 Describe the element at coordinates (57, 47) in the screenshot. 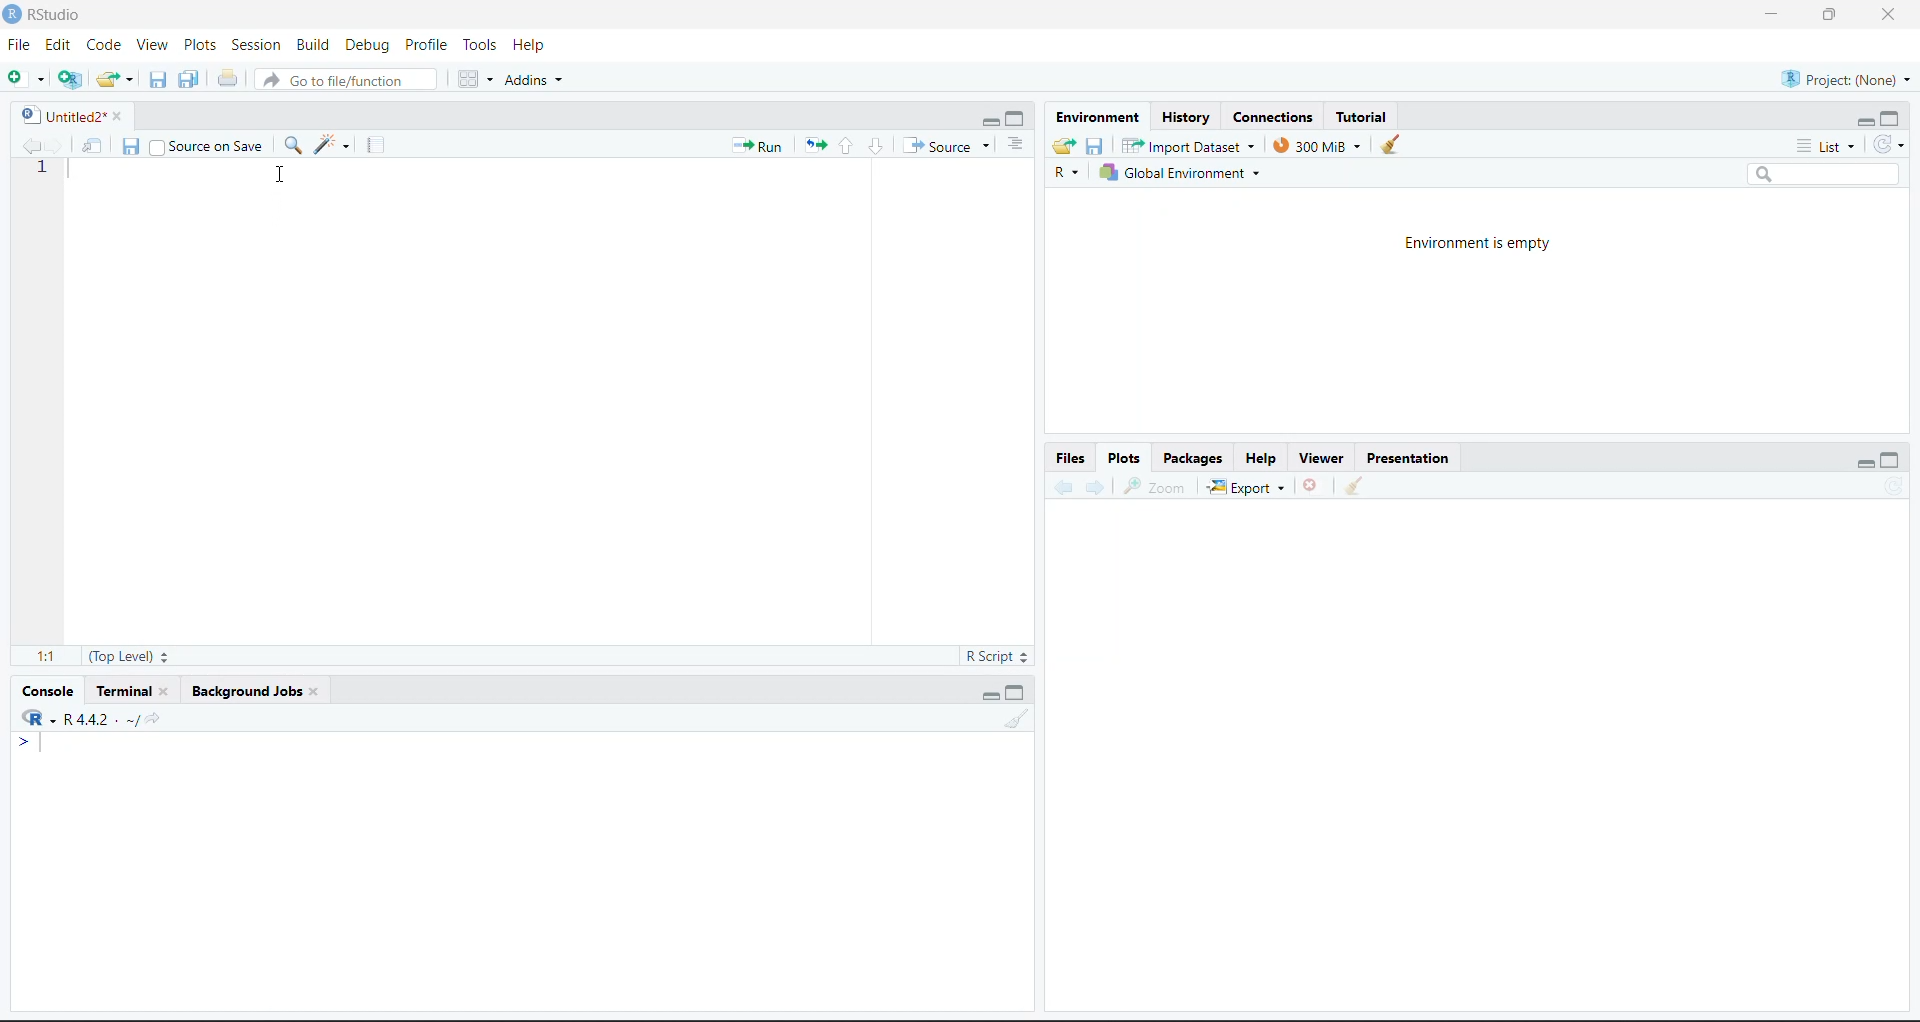

I see `Edit` at that location.